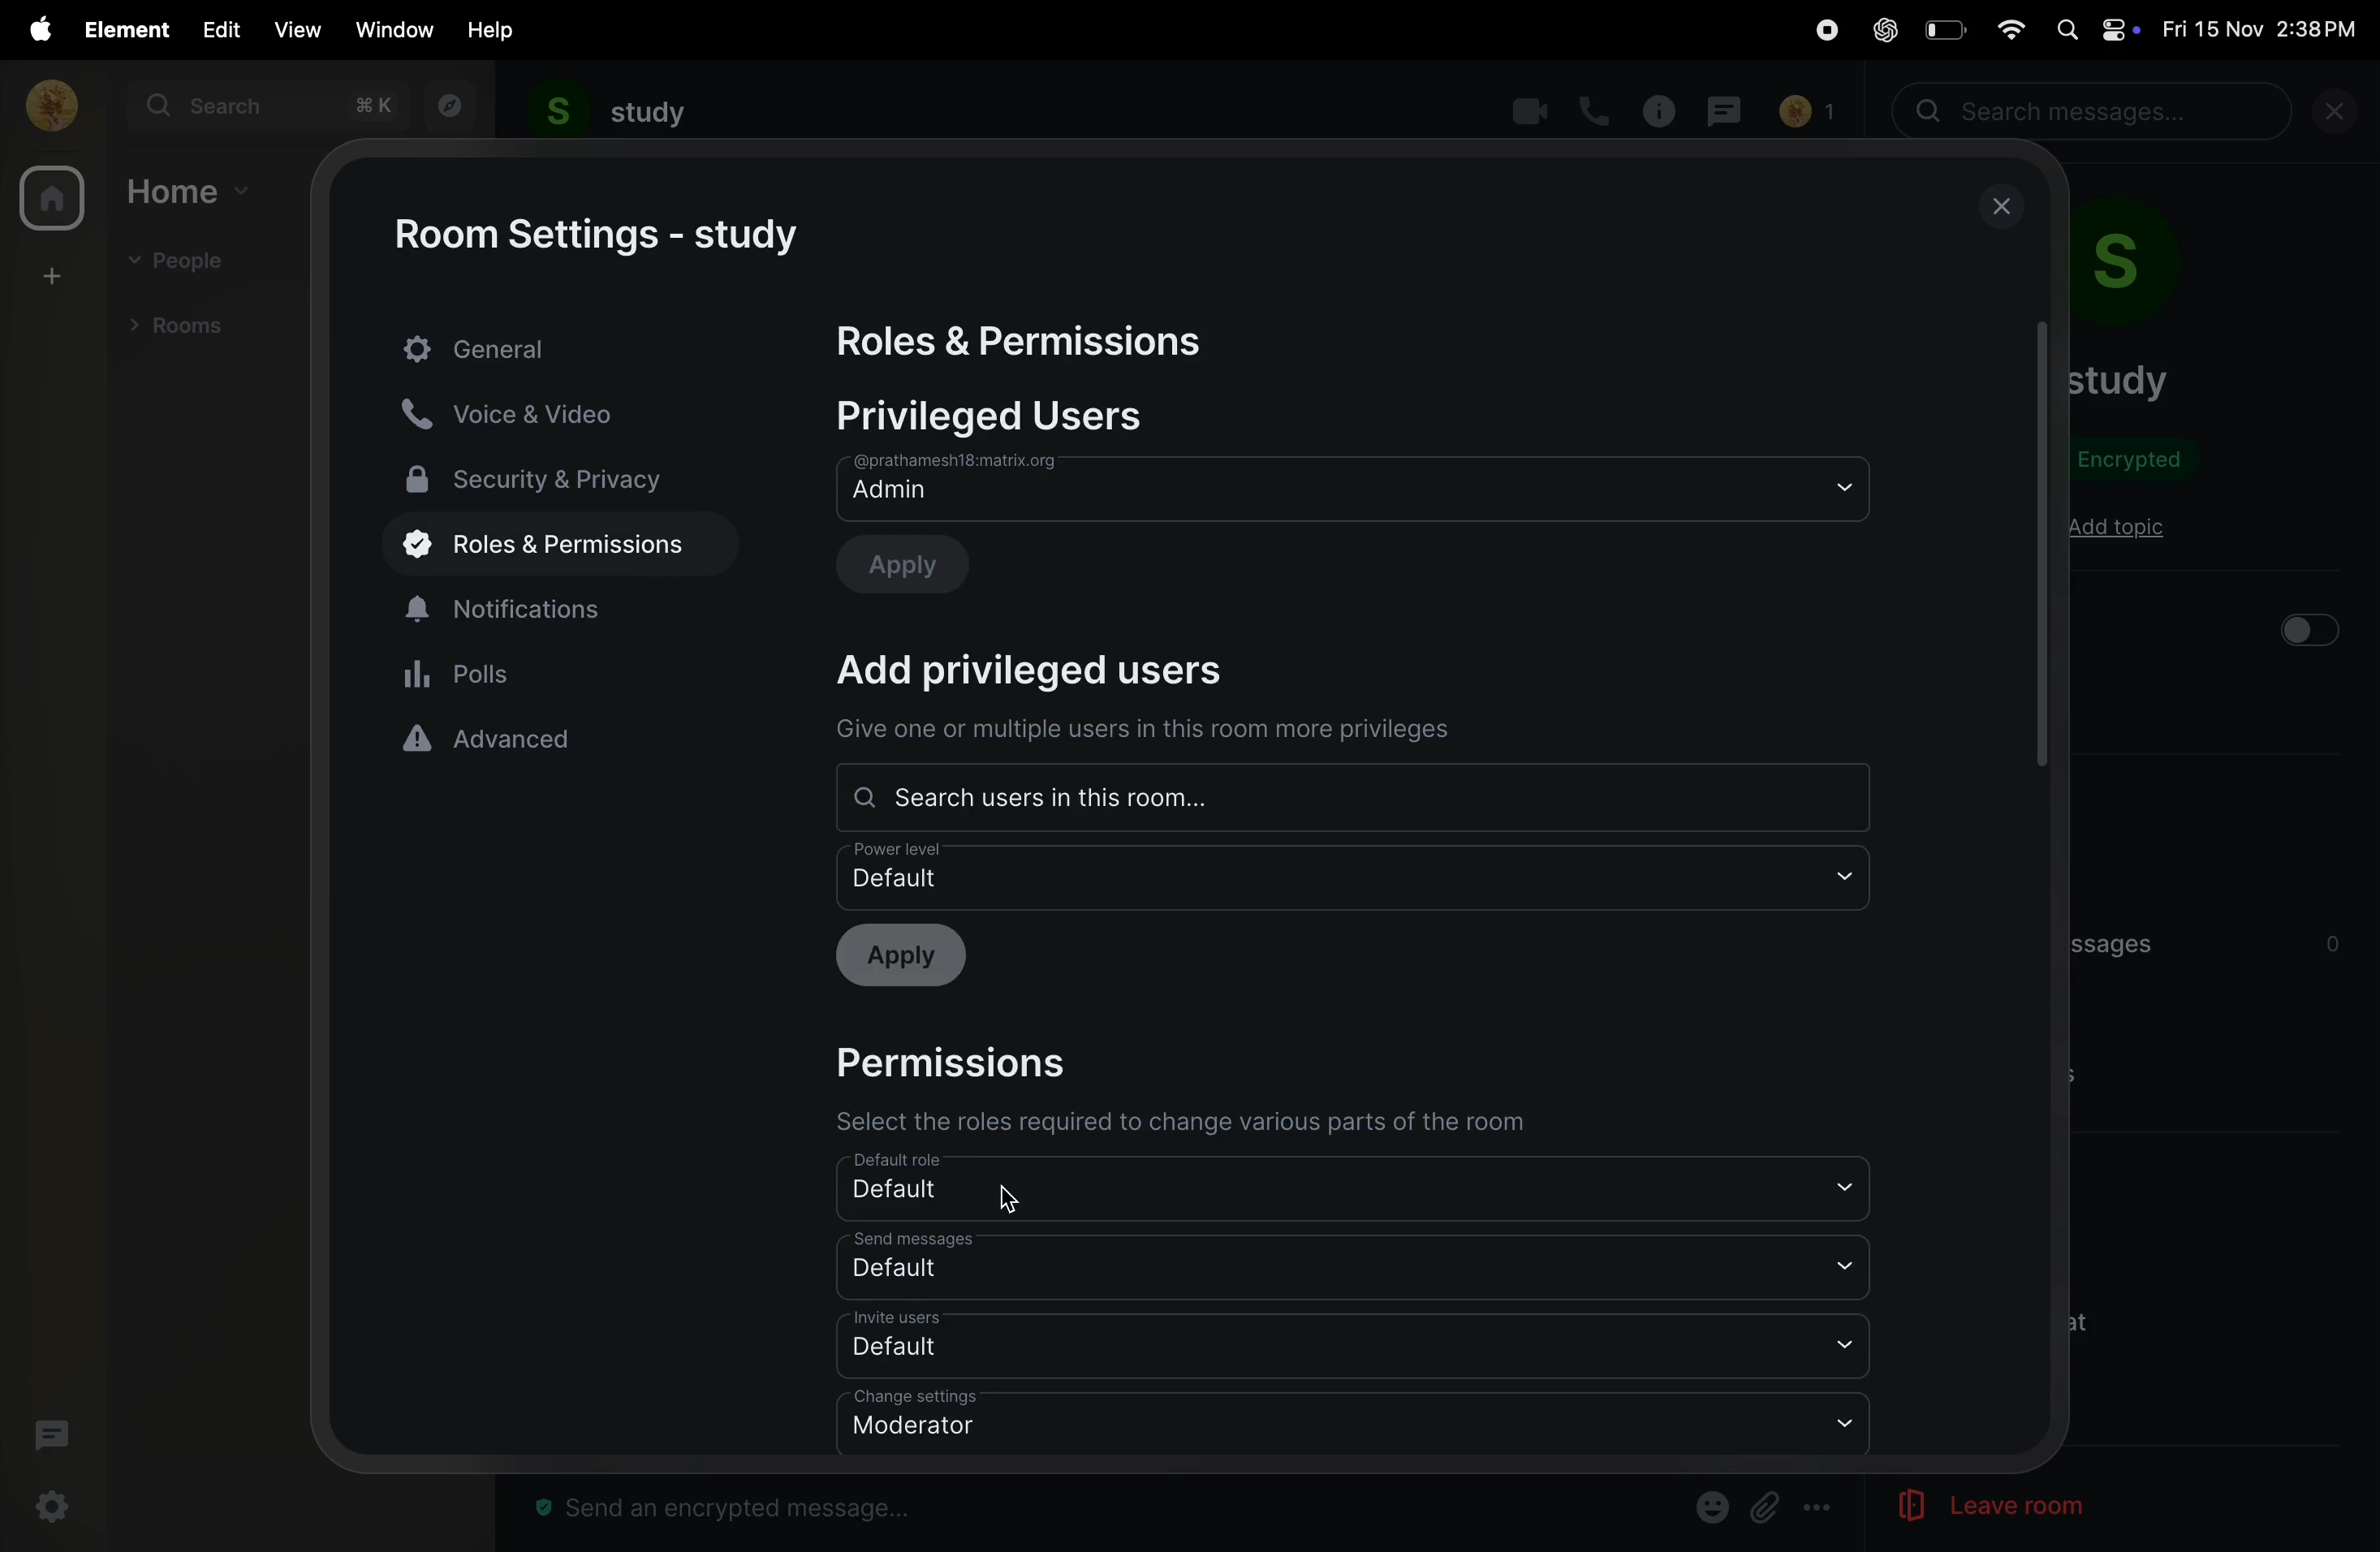 This screenshot has height=1552, width=2380. Describe the element at coordinates (1963, 1507) in the screenshot. I see `leave room` at that location.